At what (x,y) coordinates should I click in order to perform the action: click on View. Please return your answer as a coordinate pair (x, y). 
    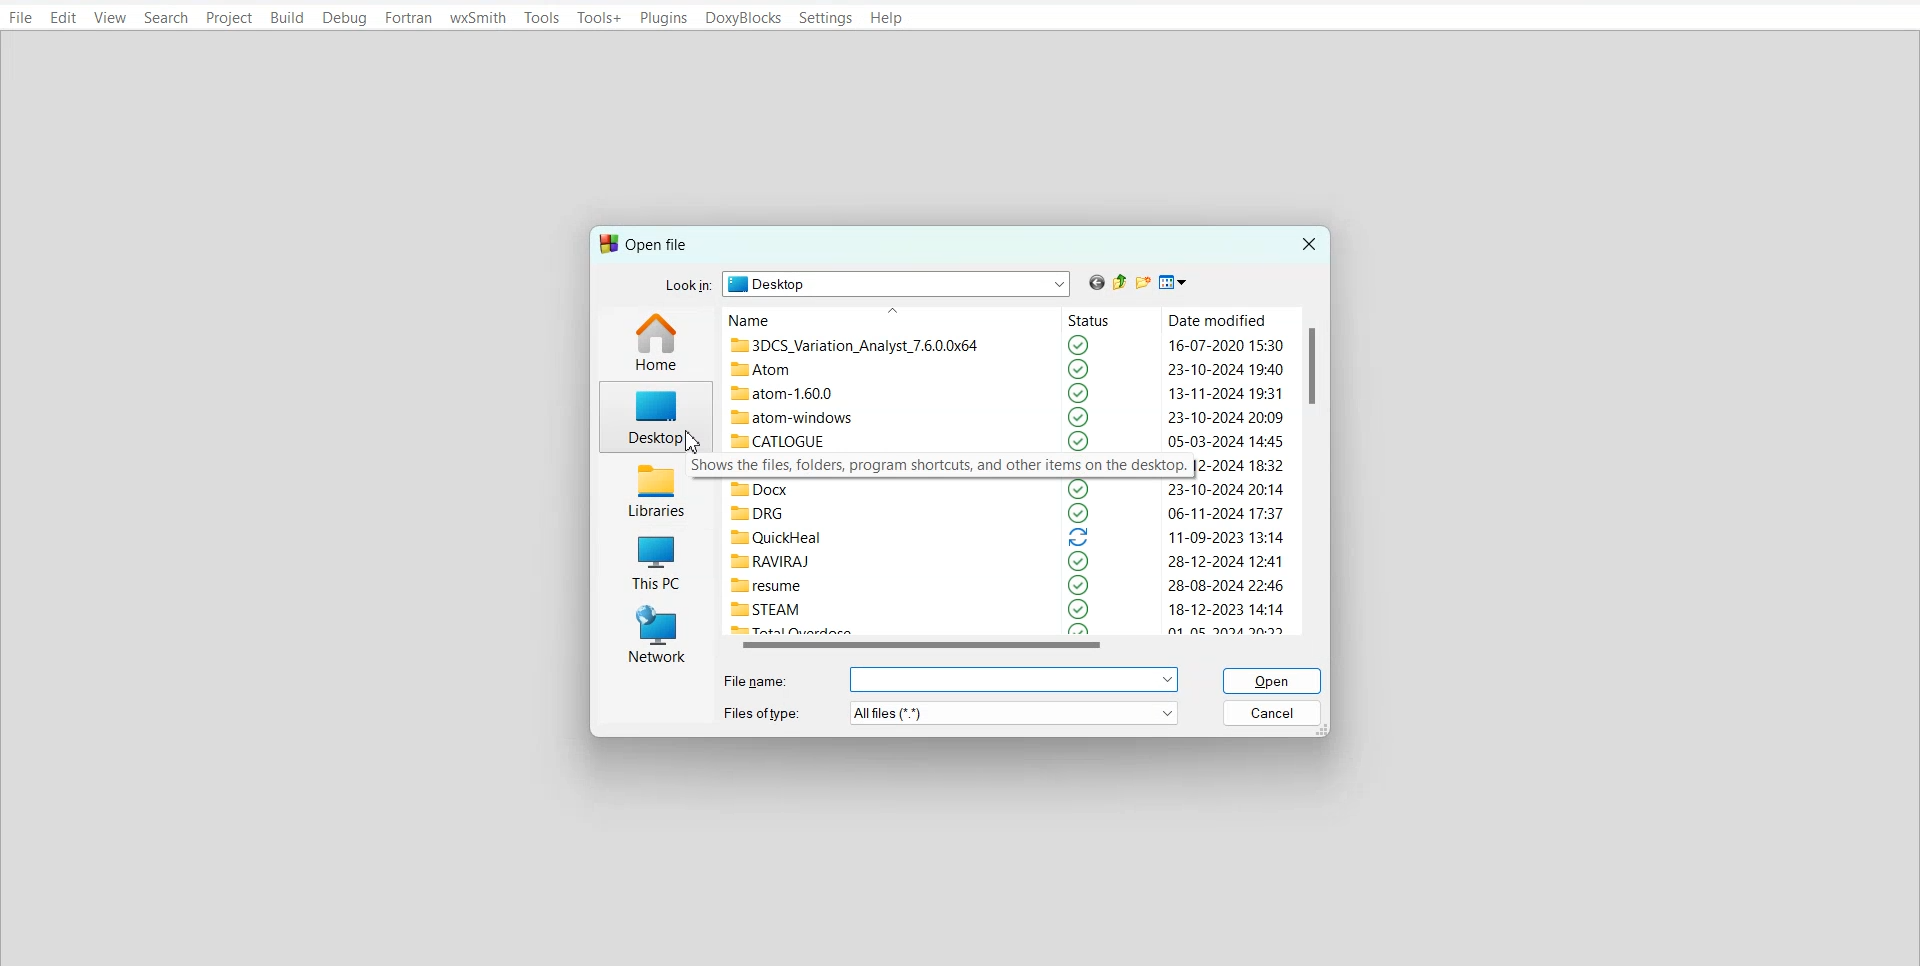
    Looking at the image, I should click on (111, 17).